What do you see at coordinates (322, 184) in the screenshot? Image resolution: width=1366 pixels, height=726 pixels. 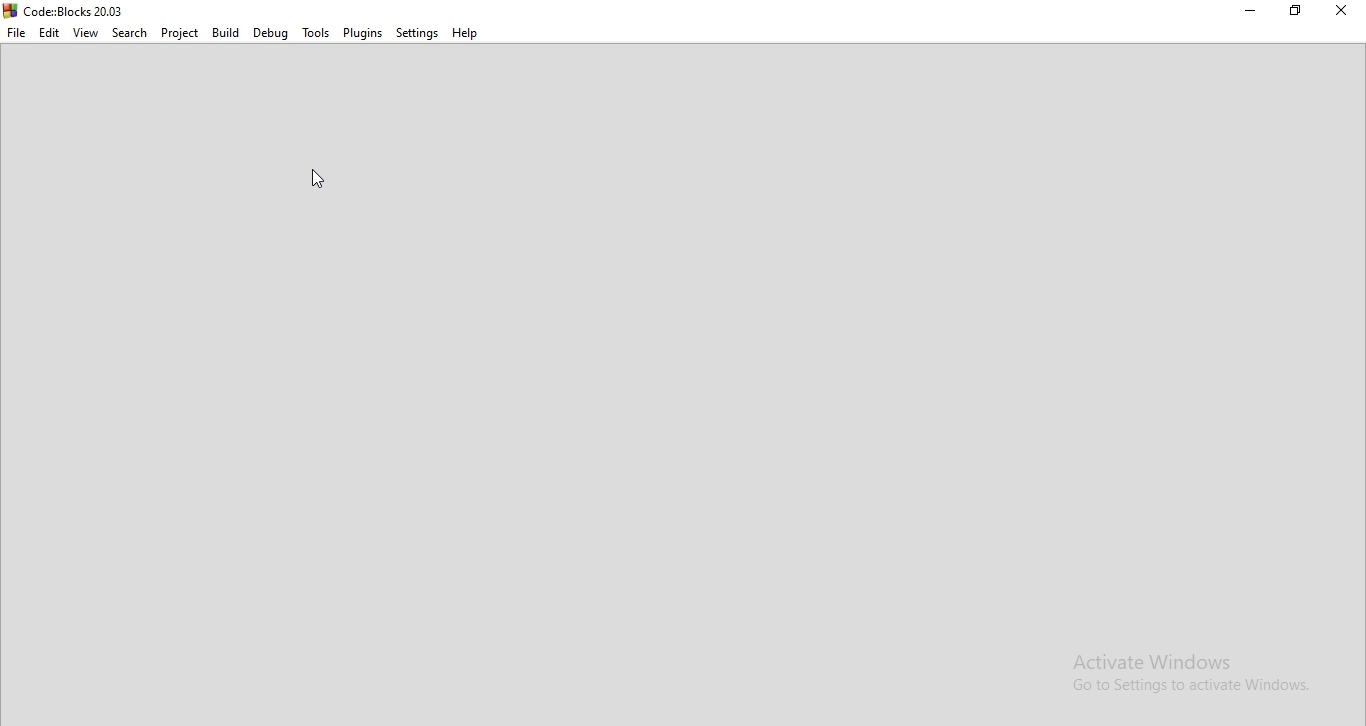 I see `cursor` at bounding box center [322, 184].